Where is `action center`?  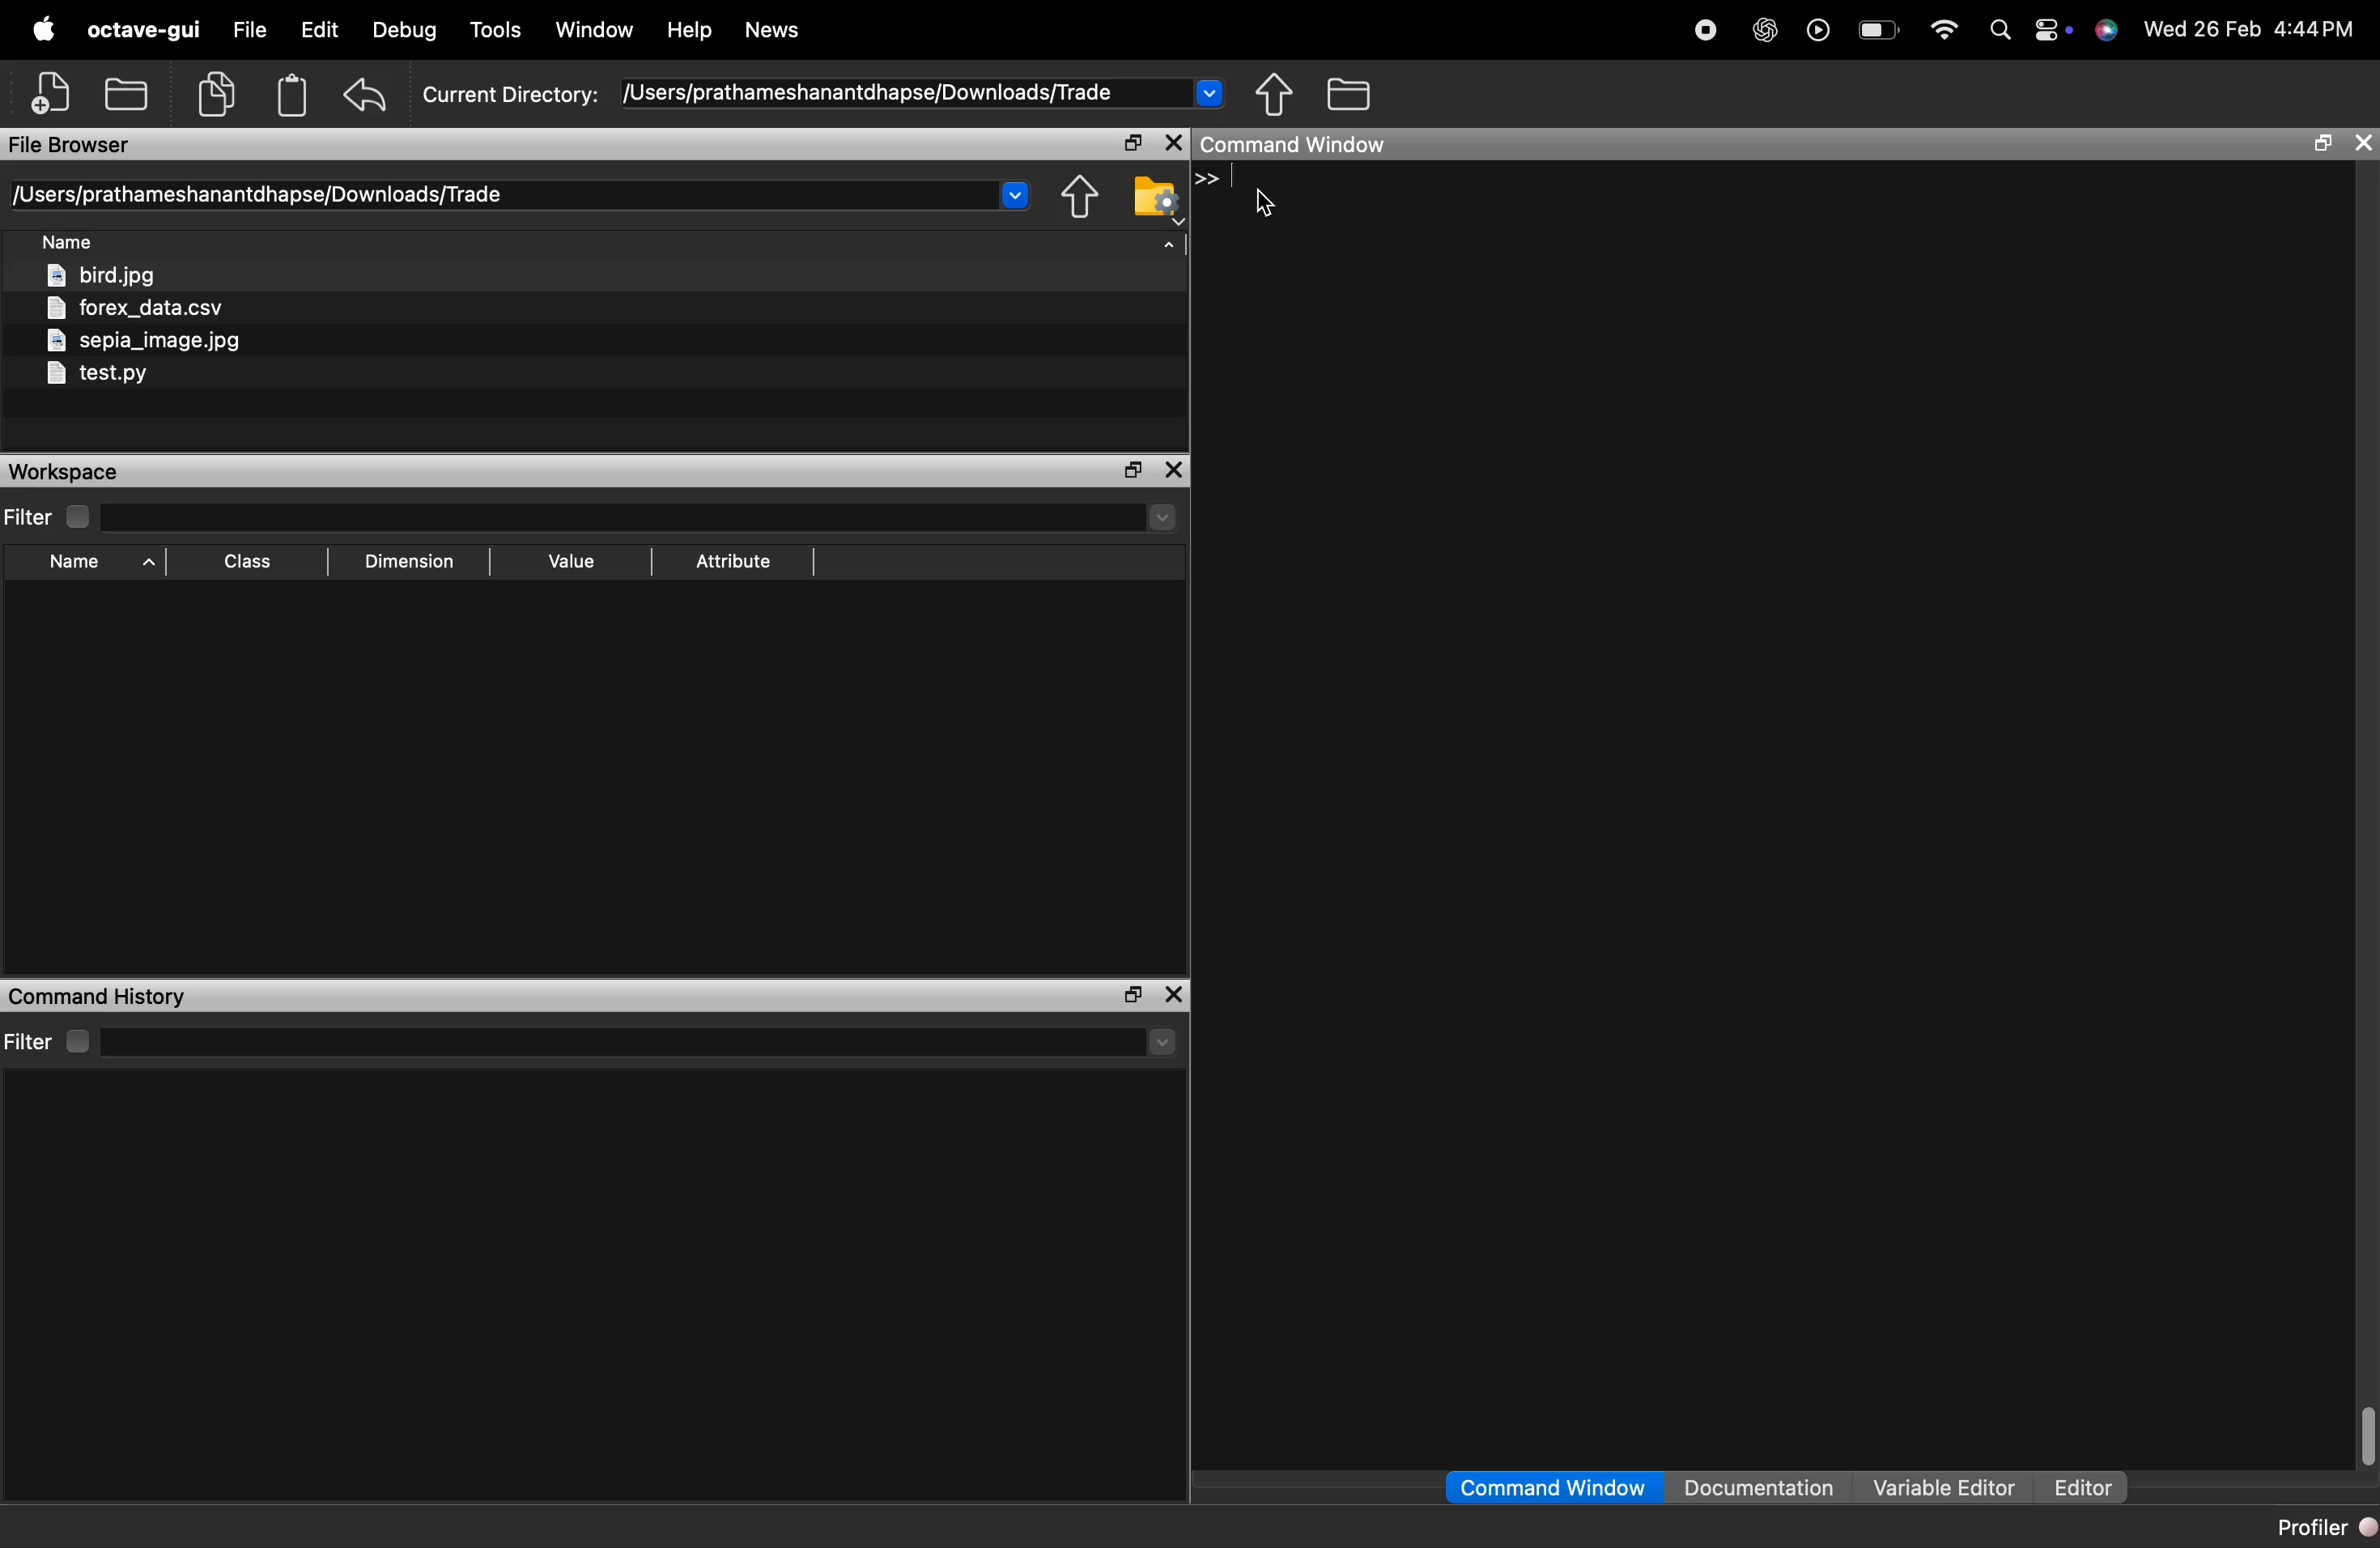
action center is located at coordinates (2053, 32).